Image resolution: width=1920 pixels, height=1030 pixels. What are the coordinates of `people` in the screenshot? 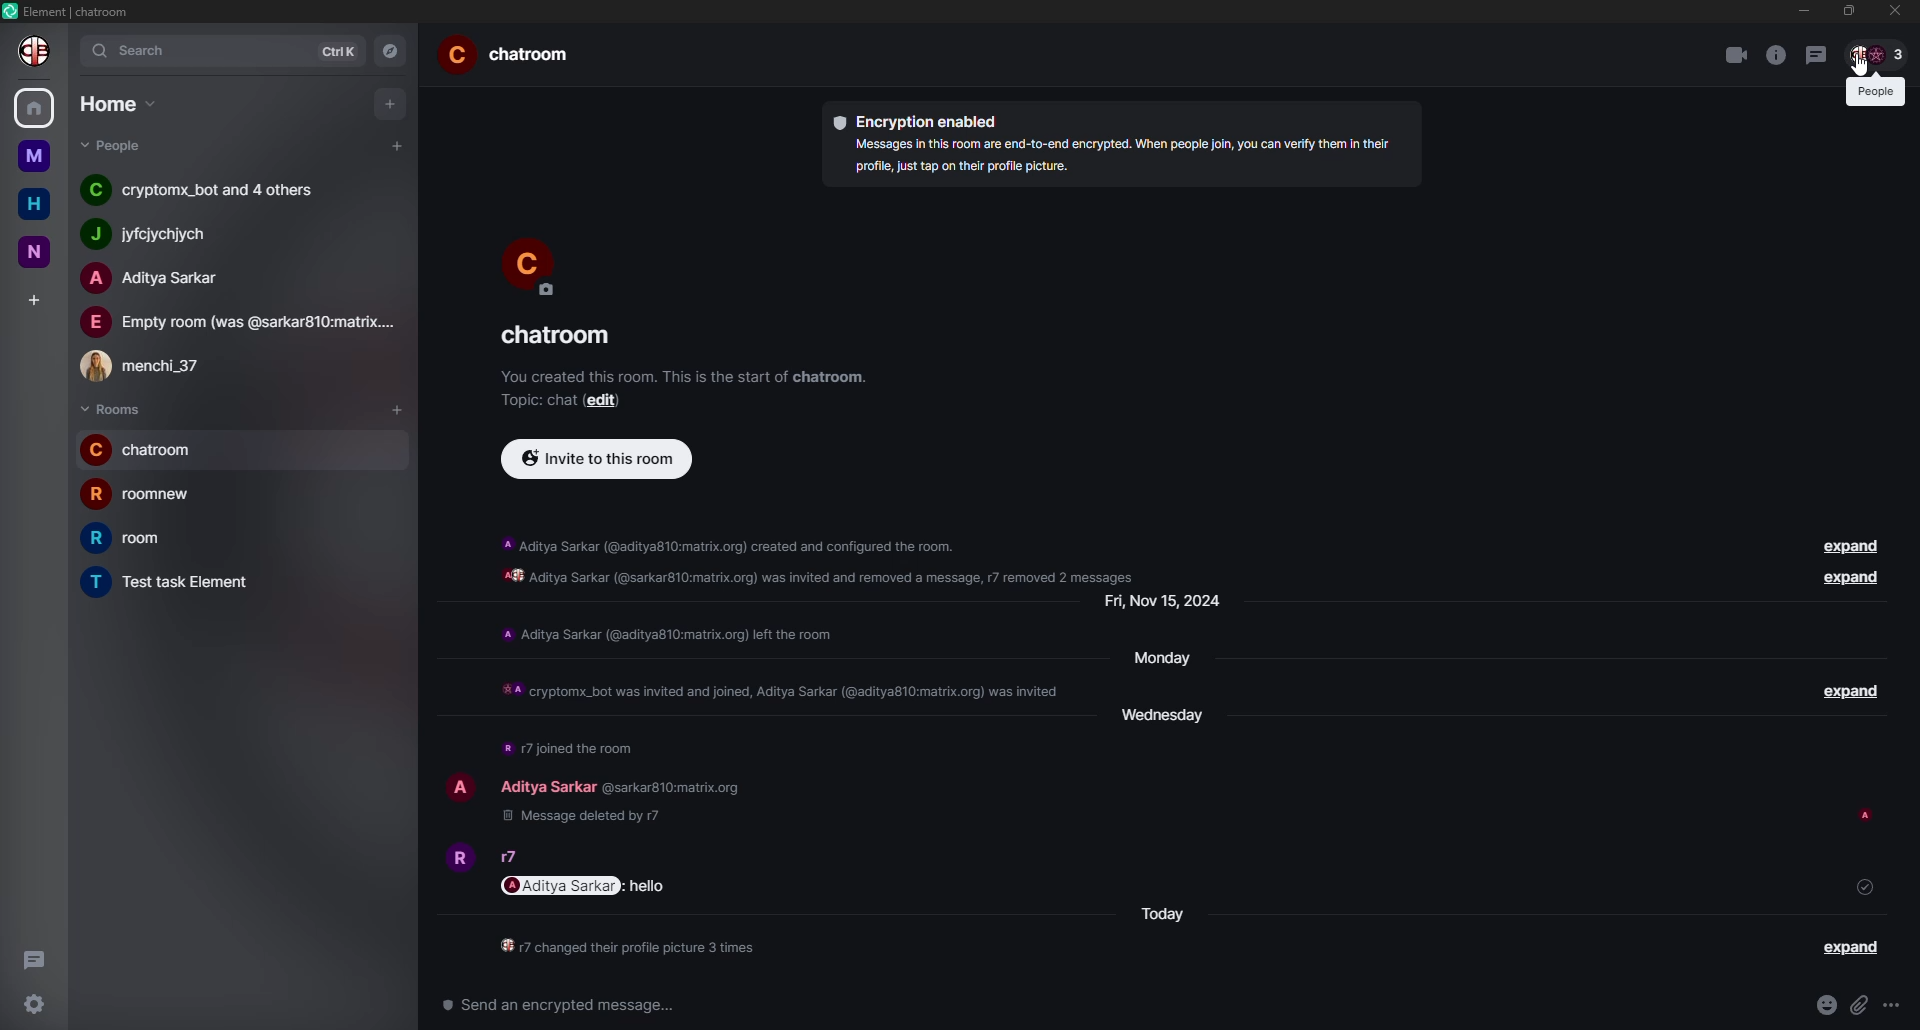 It's located at (153, 362).